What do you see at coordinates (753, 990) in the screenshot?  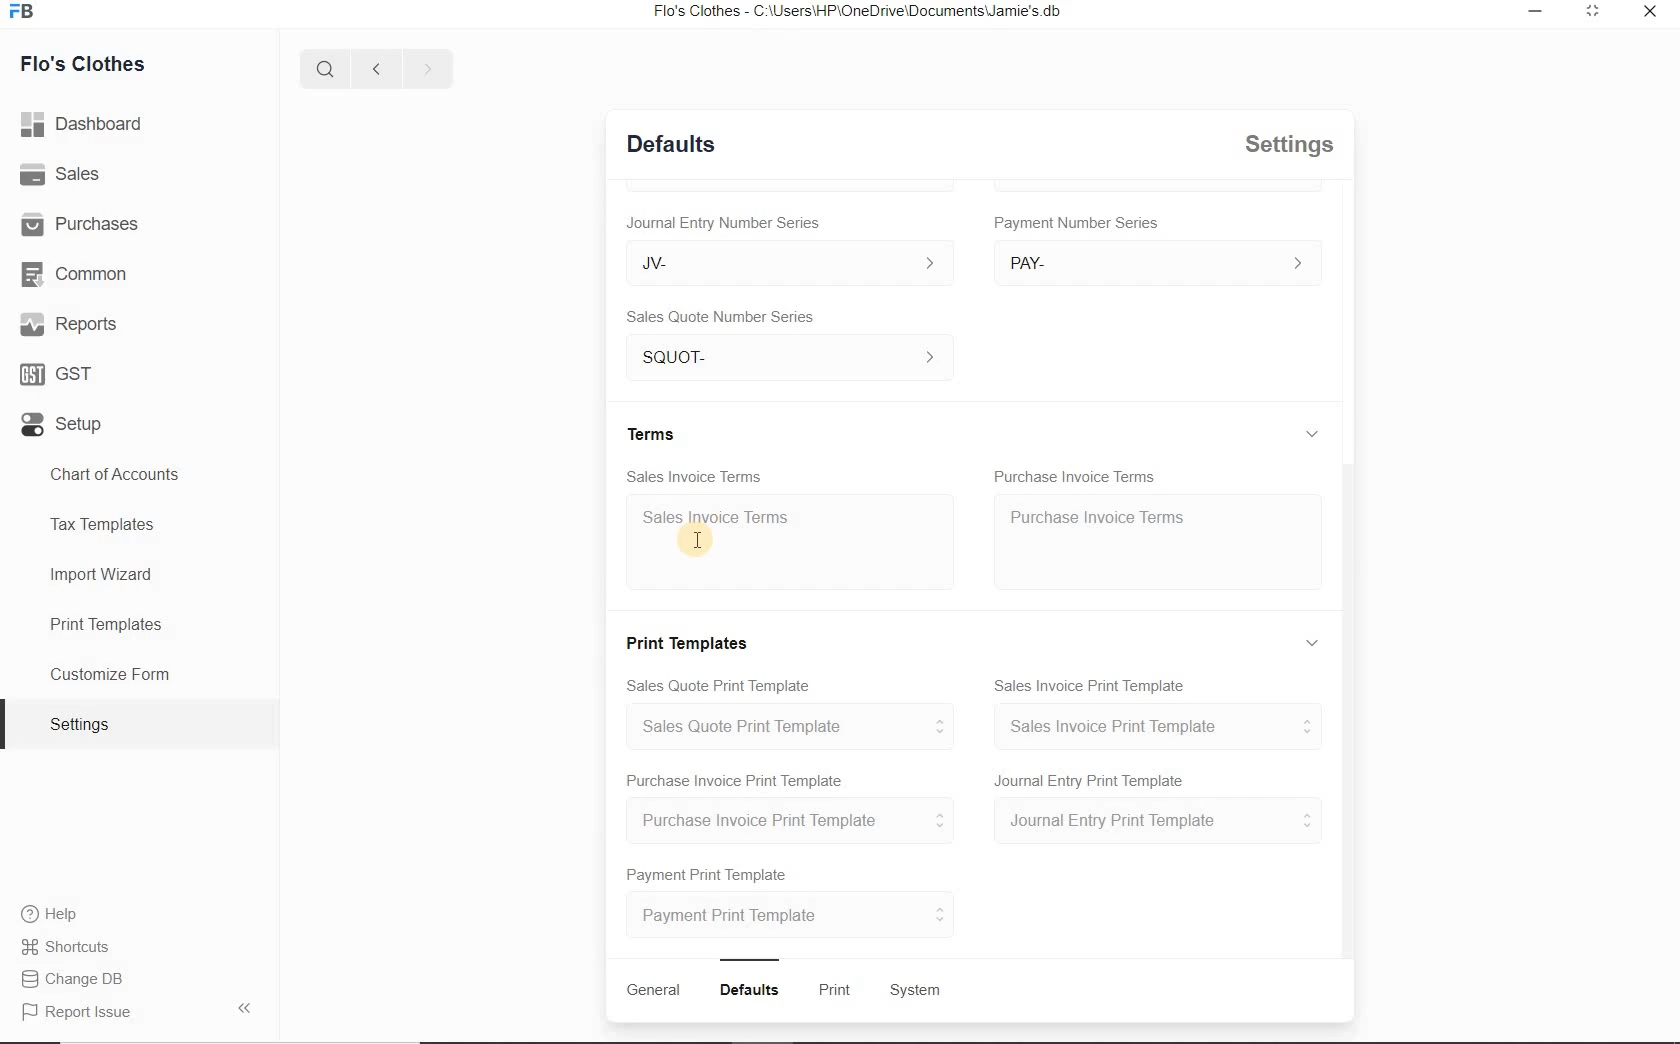 I see `Defaults` at bounding box center [753, 990].